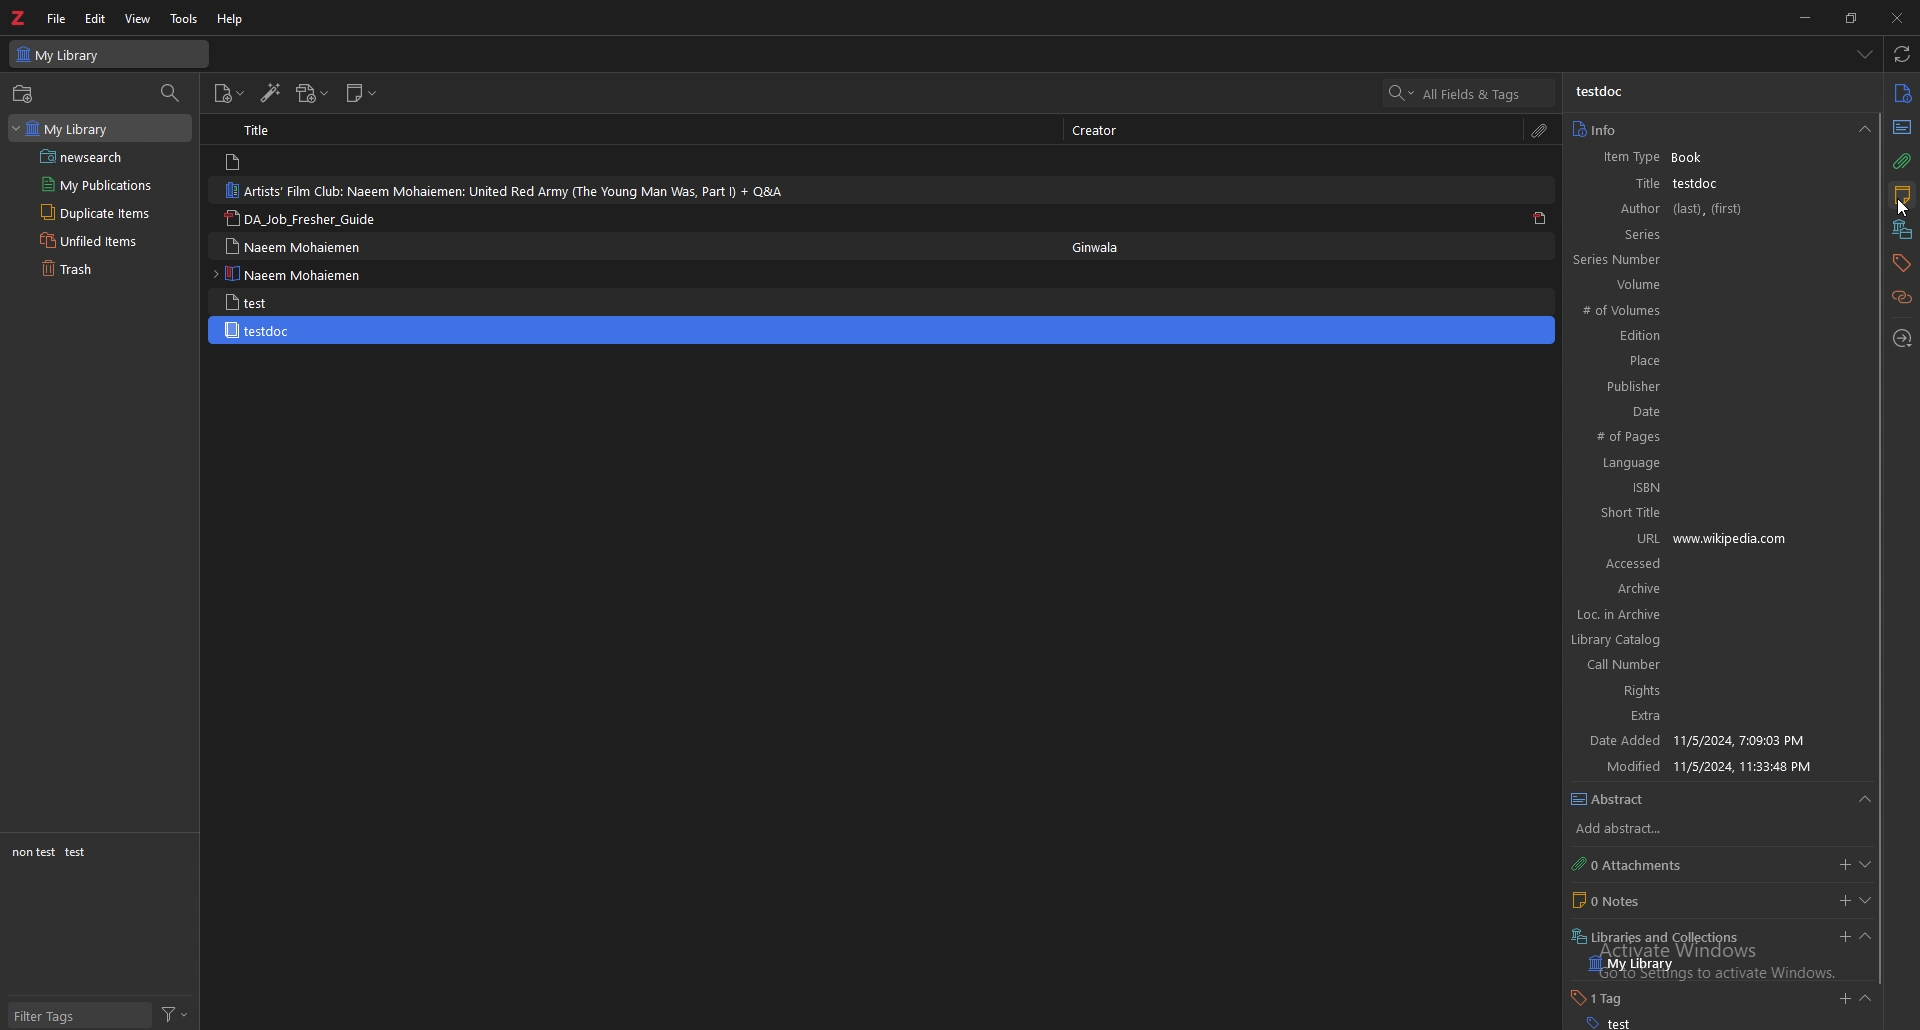 The width and height of the screenshot is (1920, 1030). I want to click on naeem mohaiemen, so click(293, 274).